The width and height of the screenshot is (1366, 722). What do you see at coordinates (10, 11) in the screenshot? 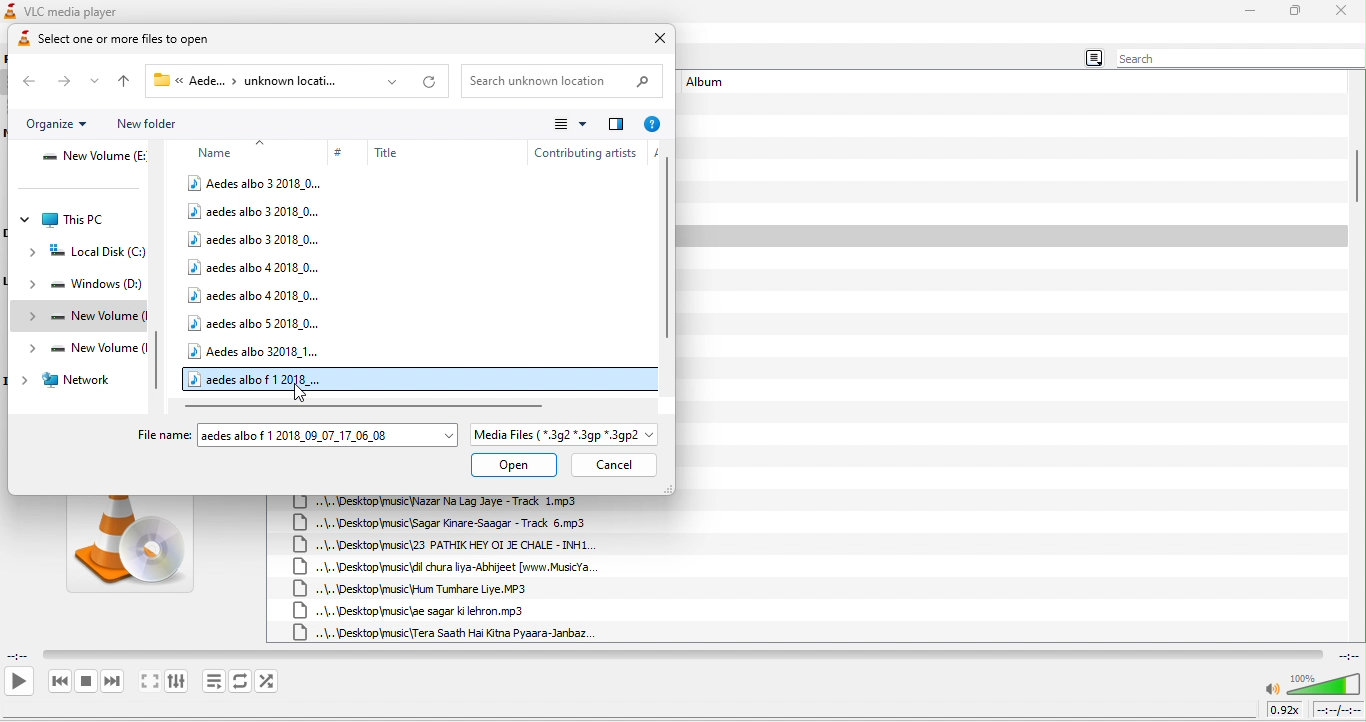
I see `icon` at bounding box center [10, 11].